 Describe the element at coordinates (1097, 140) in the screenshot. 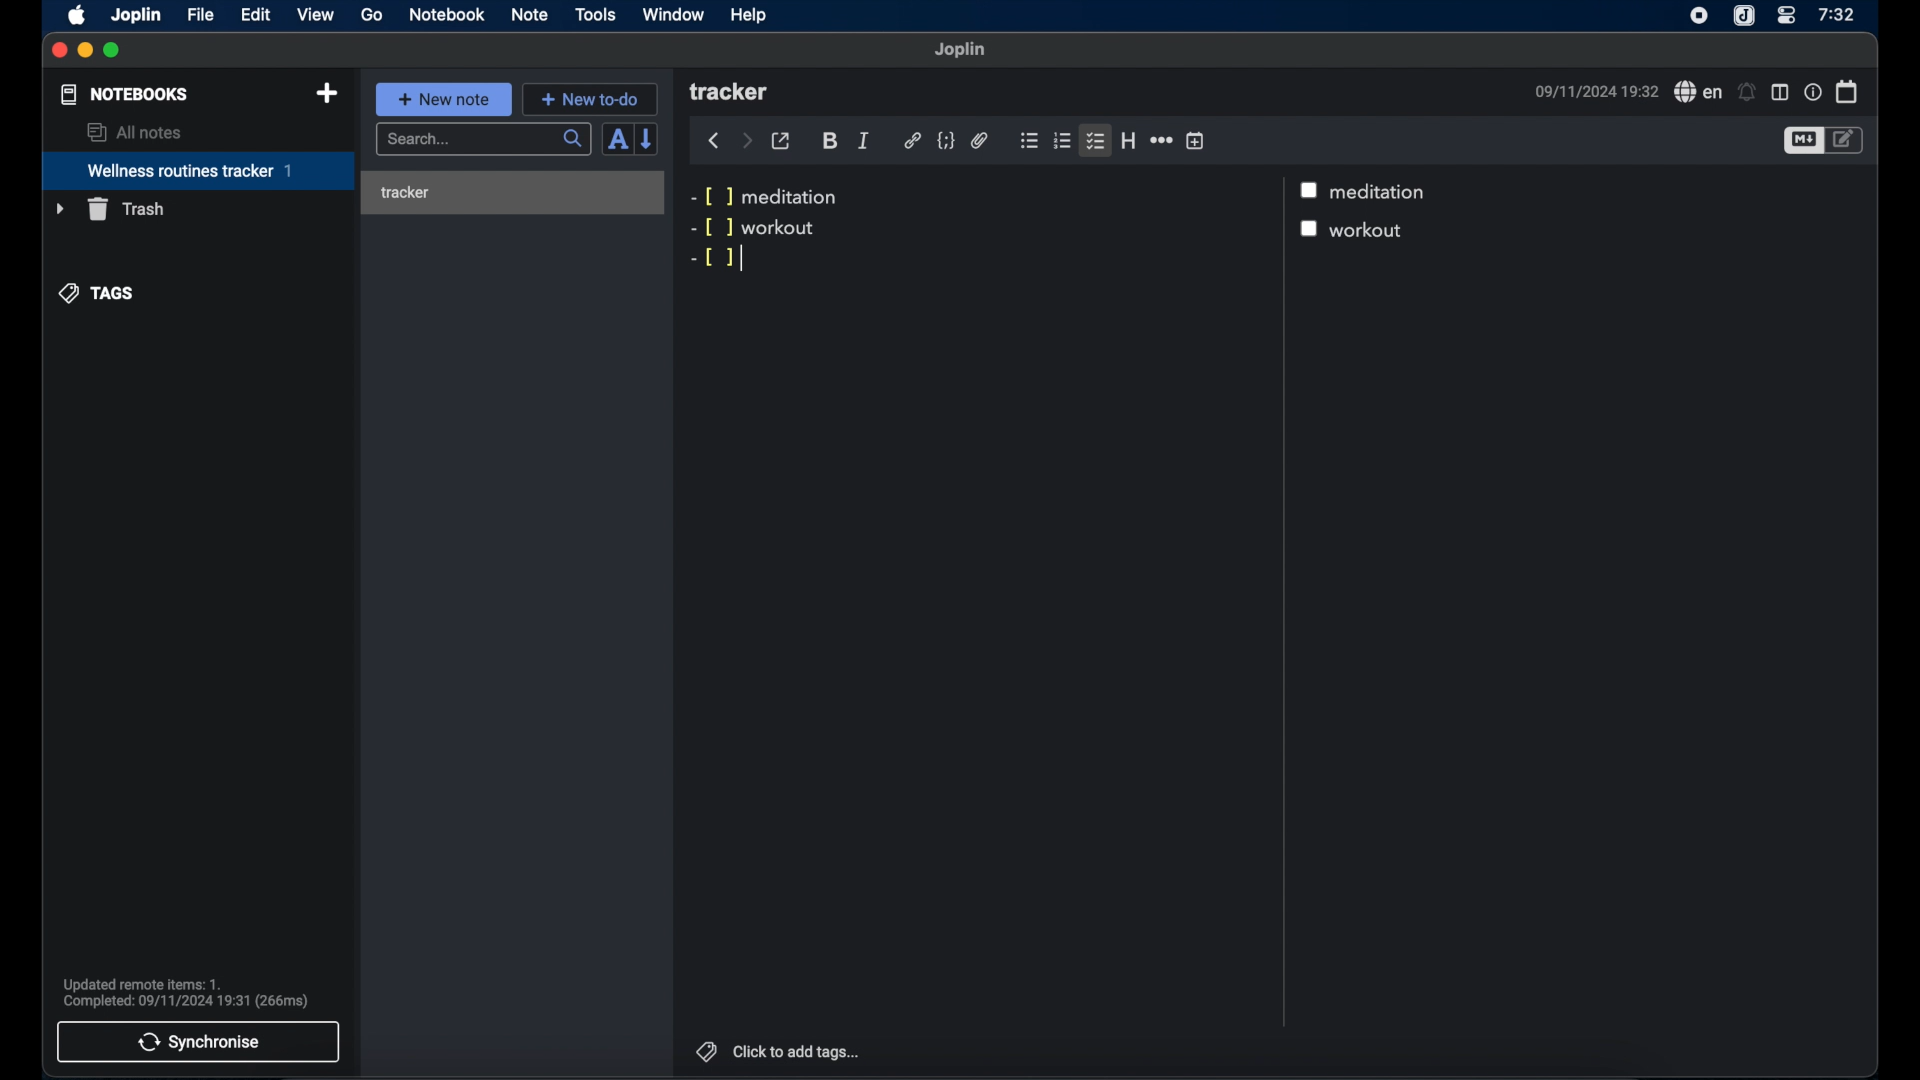

I see `checklist` at that location.